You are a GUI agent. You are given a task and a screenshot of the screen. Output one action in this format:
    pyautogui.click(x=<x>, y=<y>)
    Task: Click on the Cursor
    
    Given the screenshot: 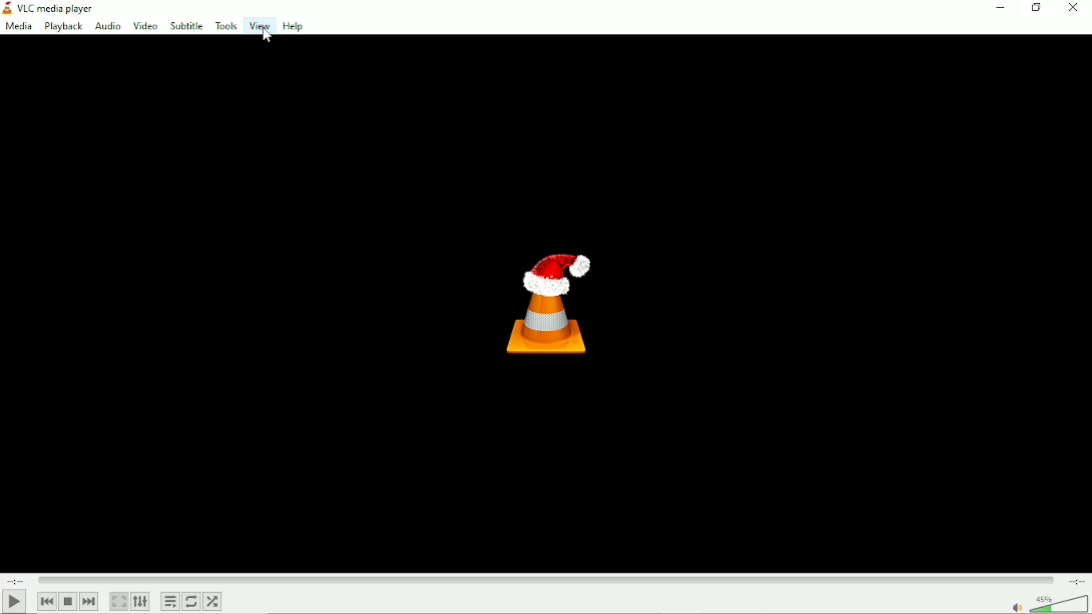 What is the action you would take?
    pyautogui.click(x=269, y=39)
    